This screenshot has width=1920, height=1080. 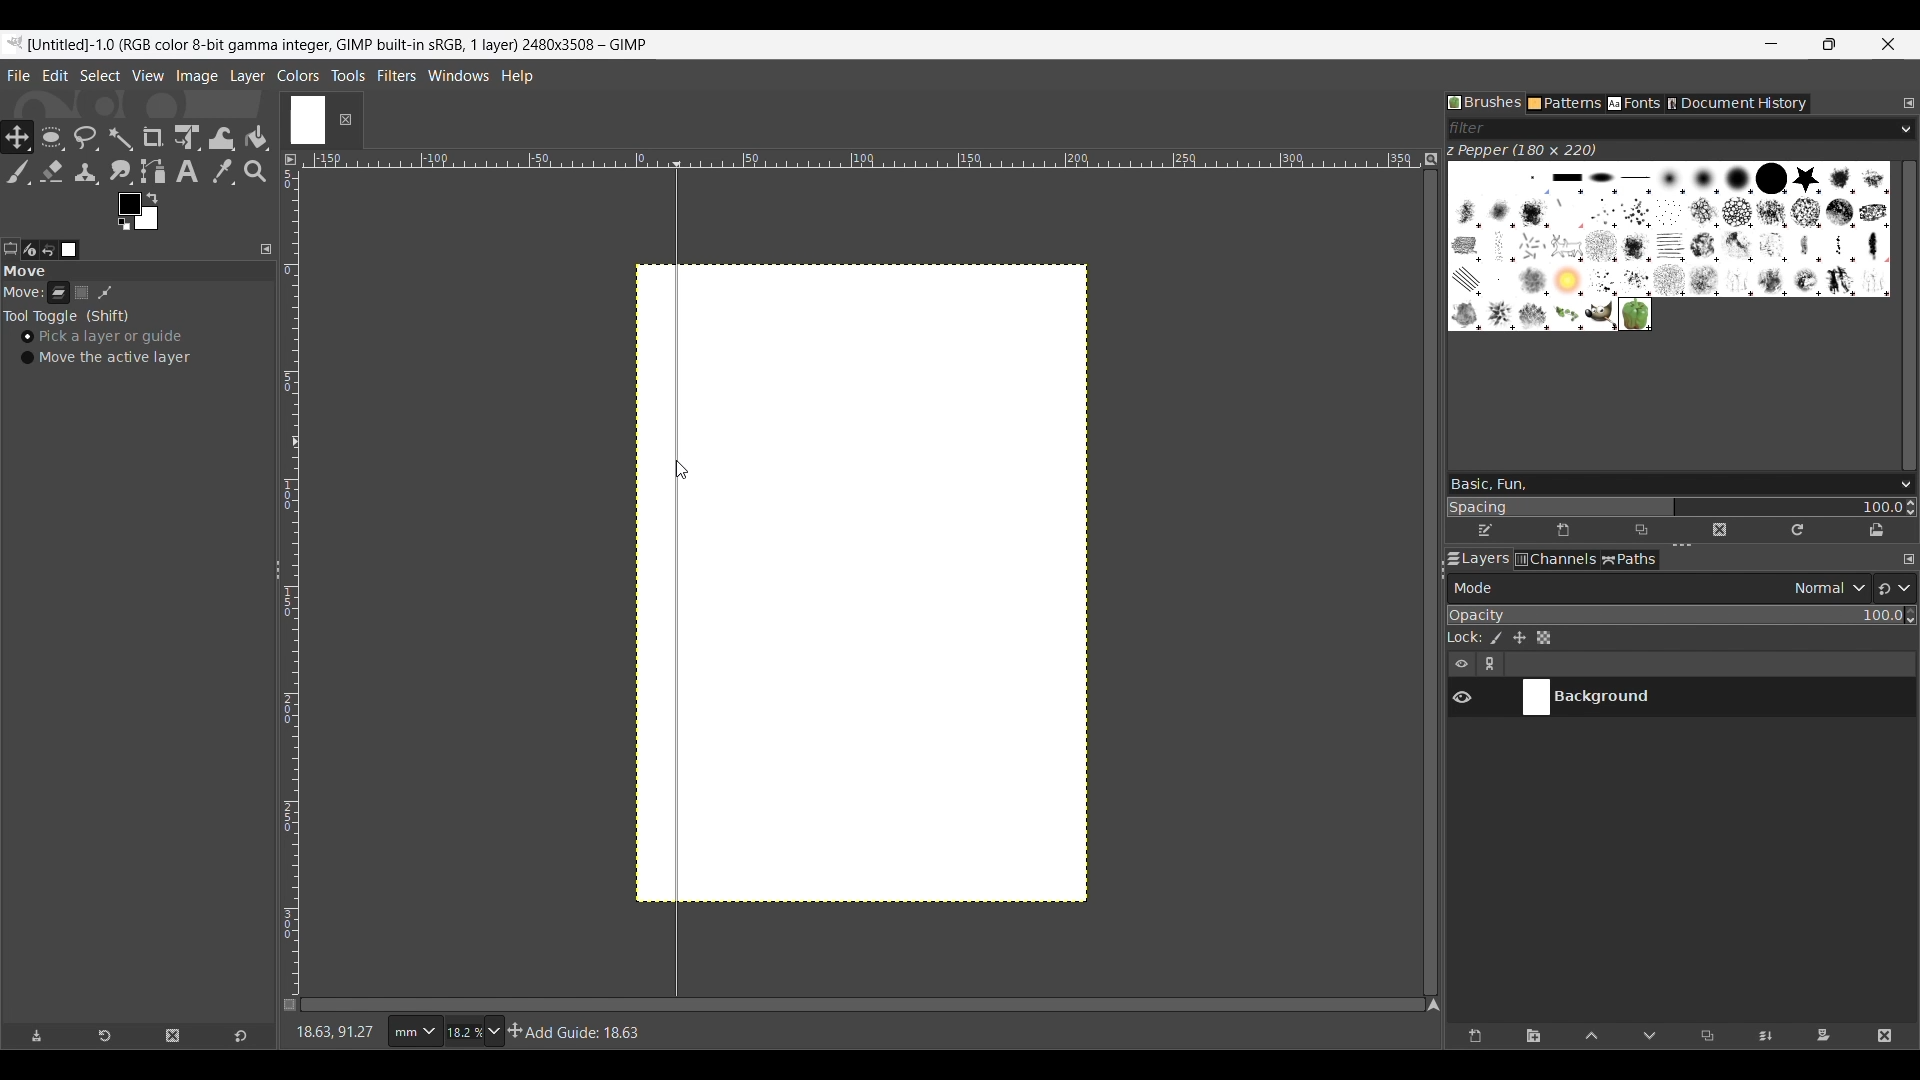 What do you see at coordinates (1474, 560) in the screenshot?
I see `Layers tab, current selection` at bounding box center [1474, 560].